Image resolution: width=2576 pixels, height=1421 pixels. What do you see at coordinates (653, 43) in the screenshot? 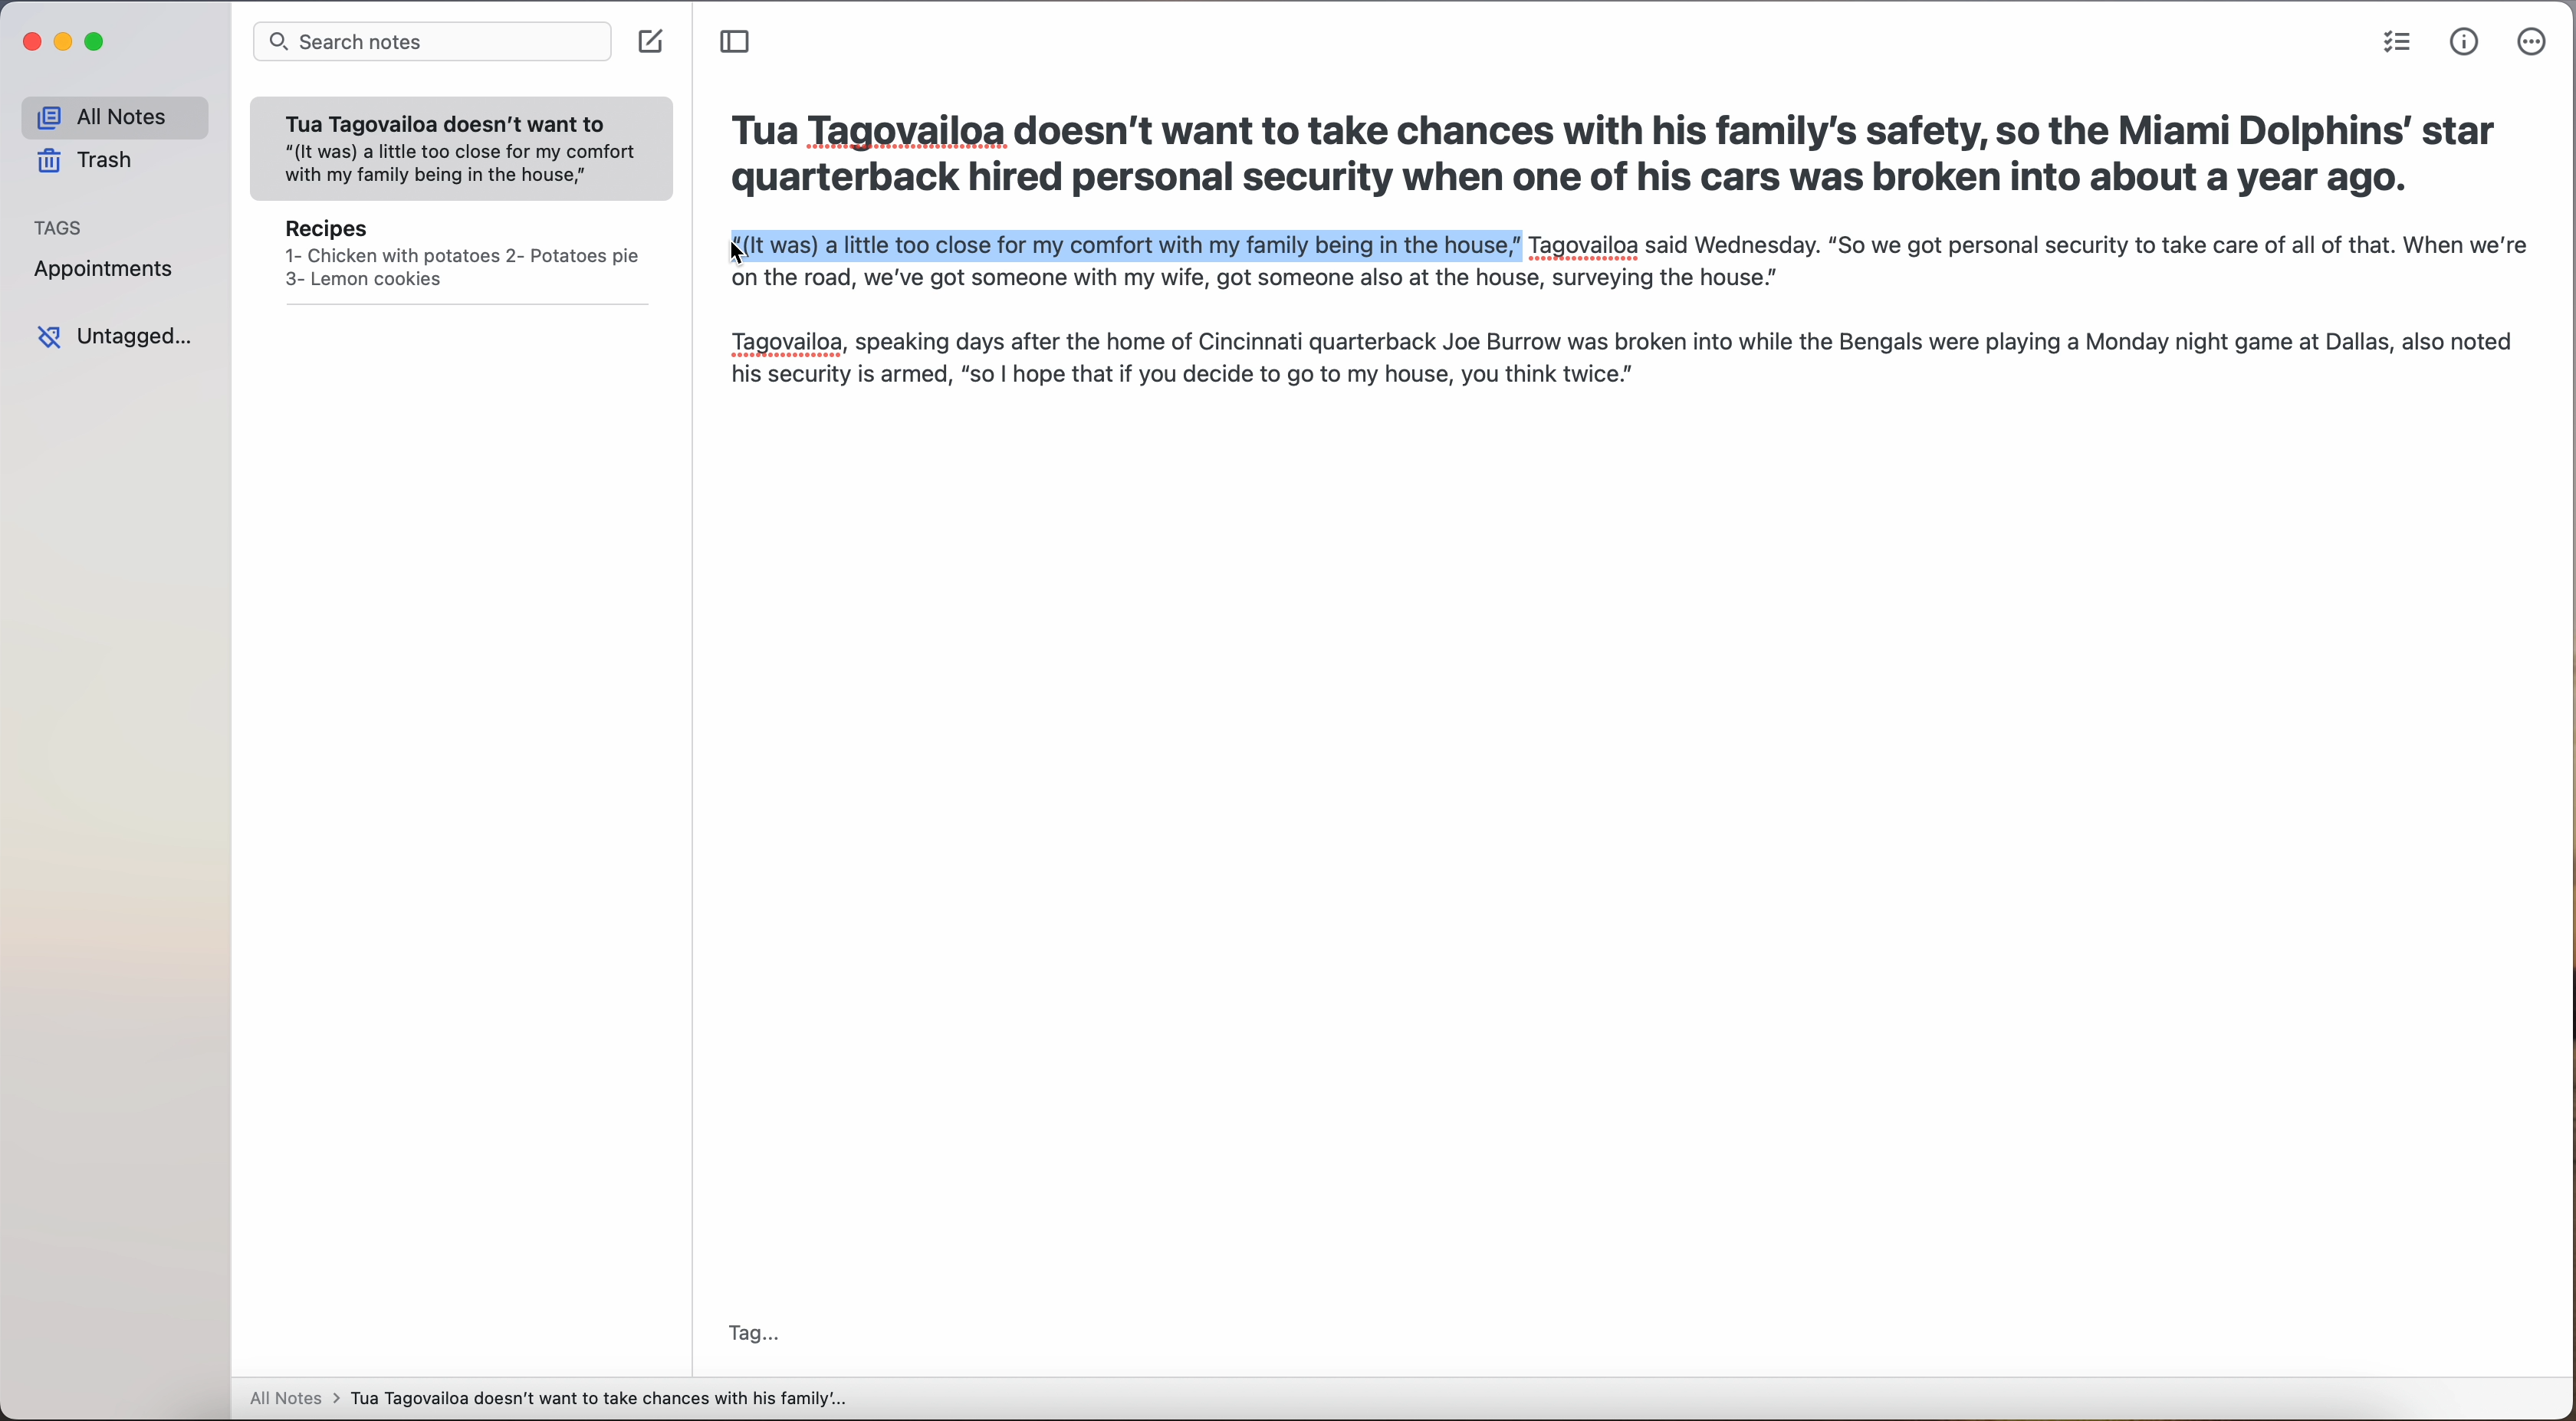
I see `create note` at bounding box center [653, 43].